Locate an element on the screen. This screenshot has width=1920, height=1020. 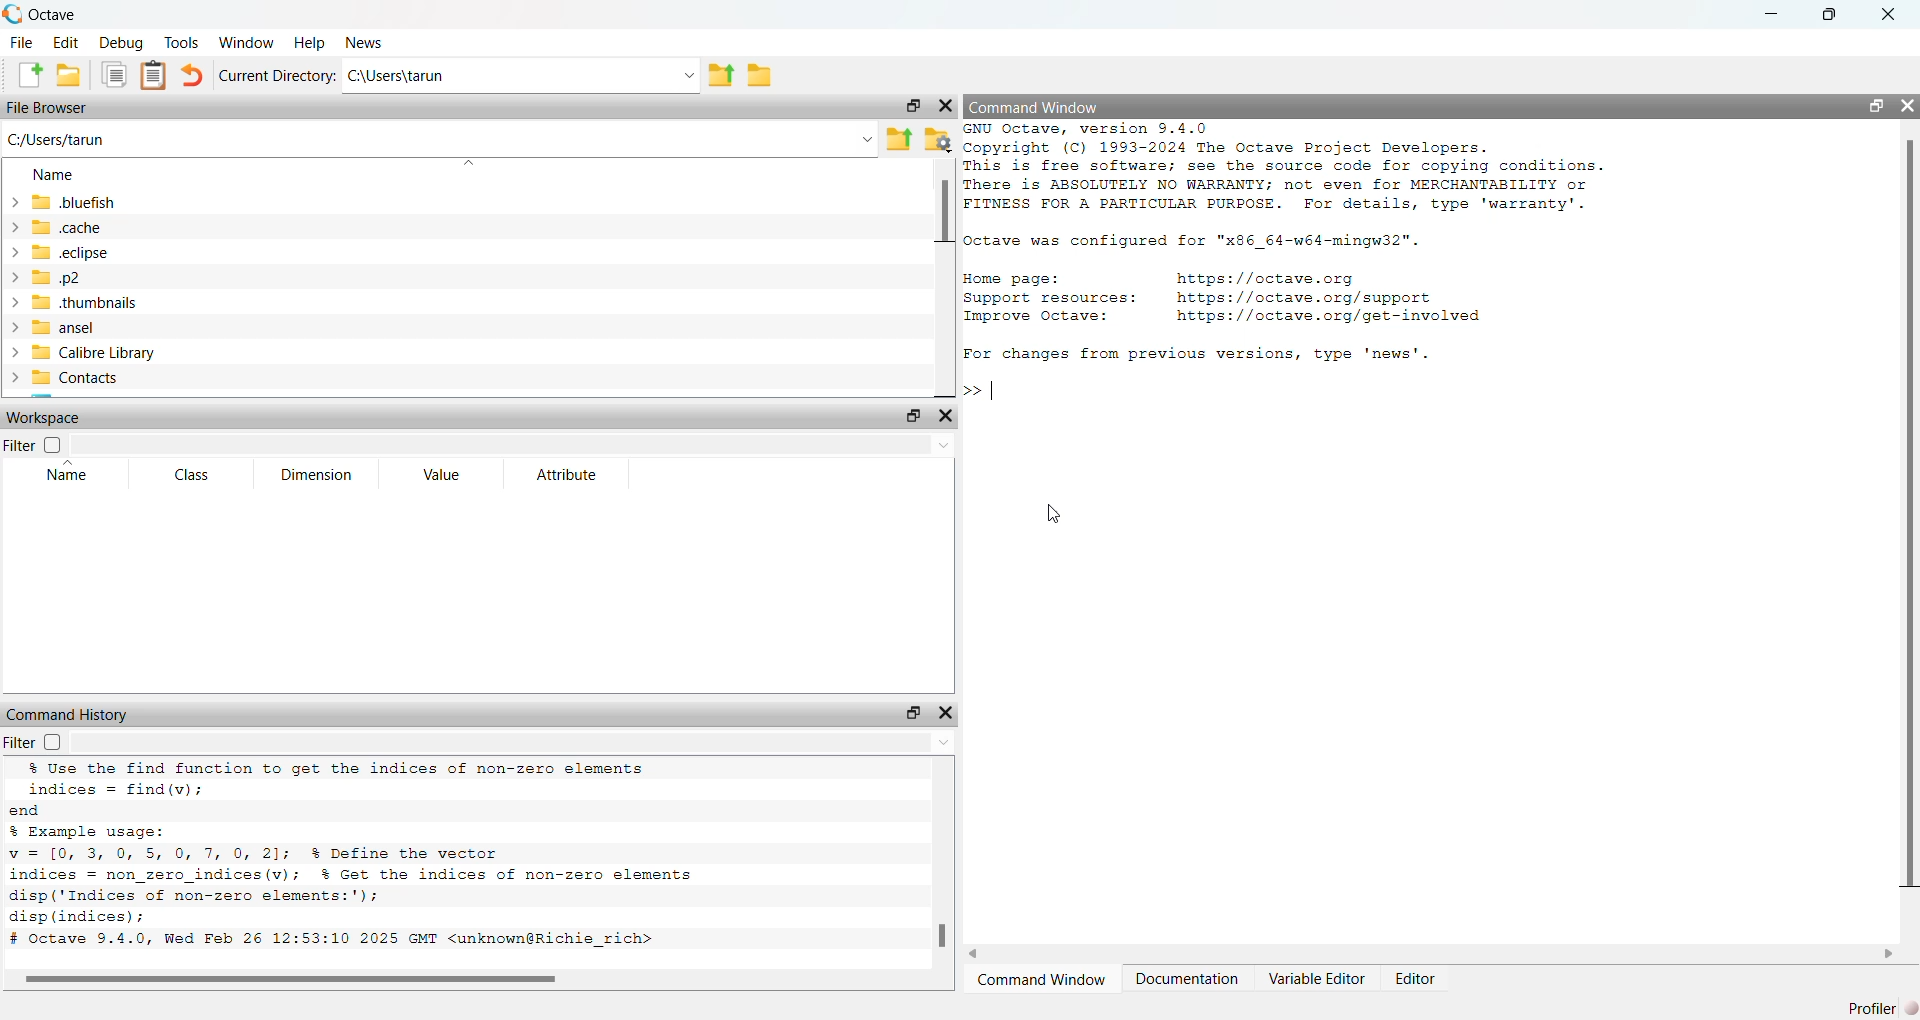
typing cursor is located at coordinates (985, 390).